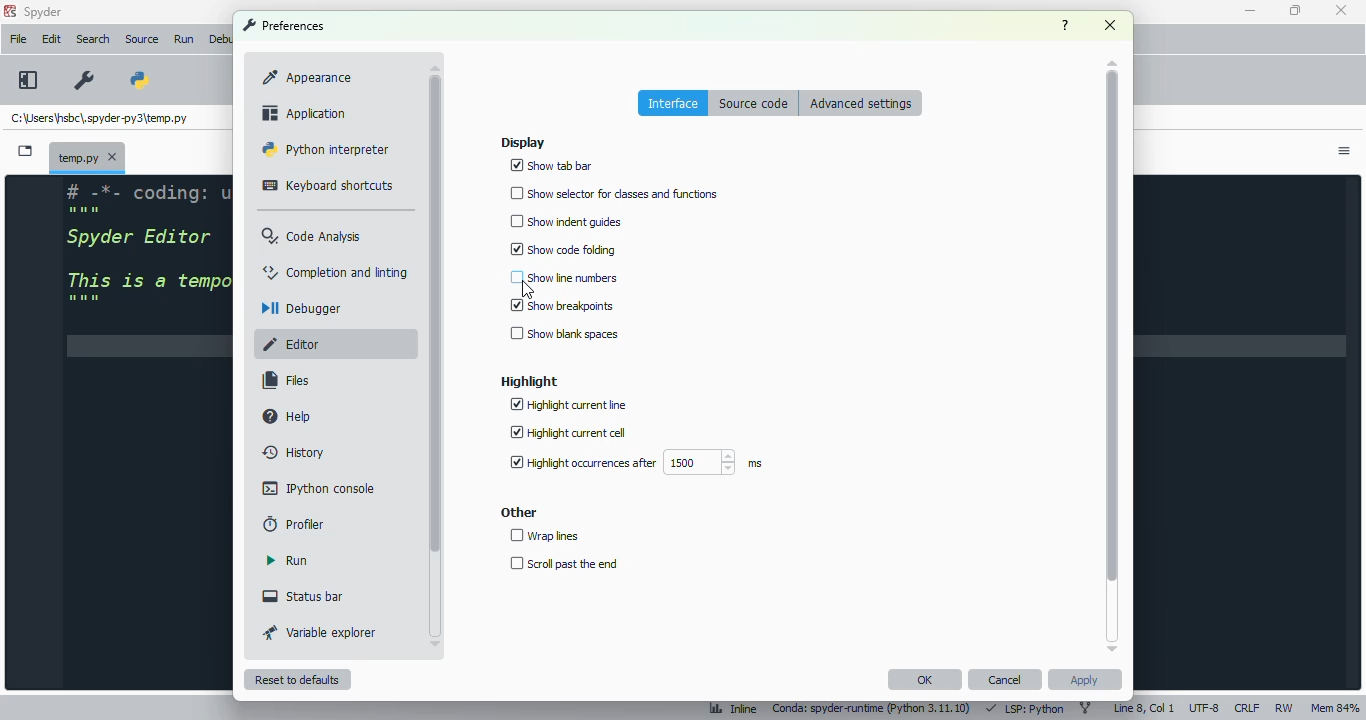  Describe the element at coordinates (519, 513) in the screenshot. I see `other` at that location.